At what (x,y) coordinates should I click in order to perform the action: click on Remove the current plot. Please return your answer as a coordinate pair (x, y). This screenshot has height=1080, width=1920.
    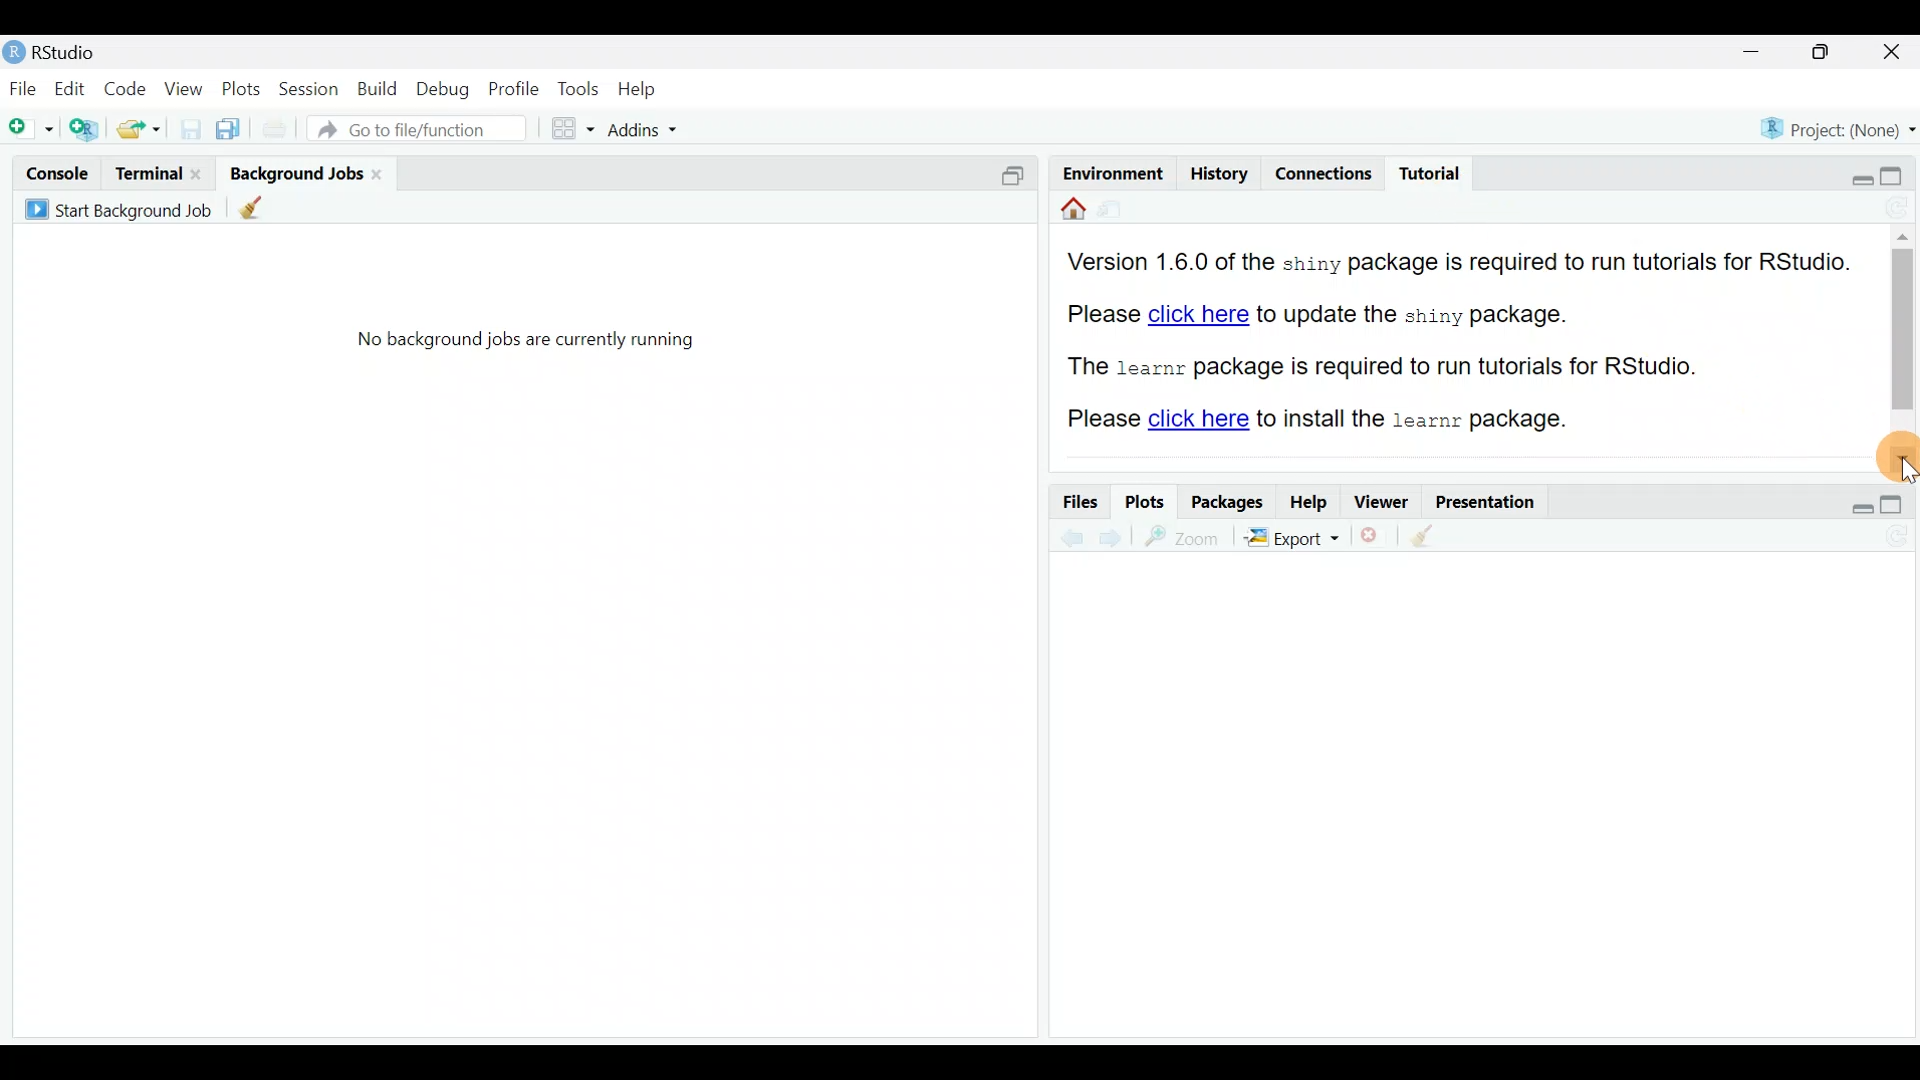
    Looking at the image, I should click on (1374, 535).